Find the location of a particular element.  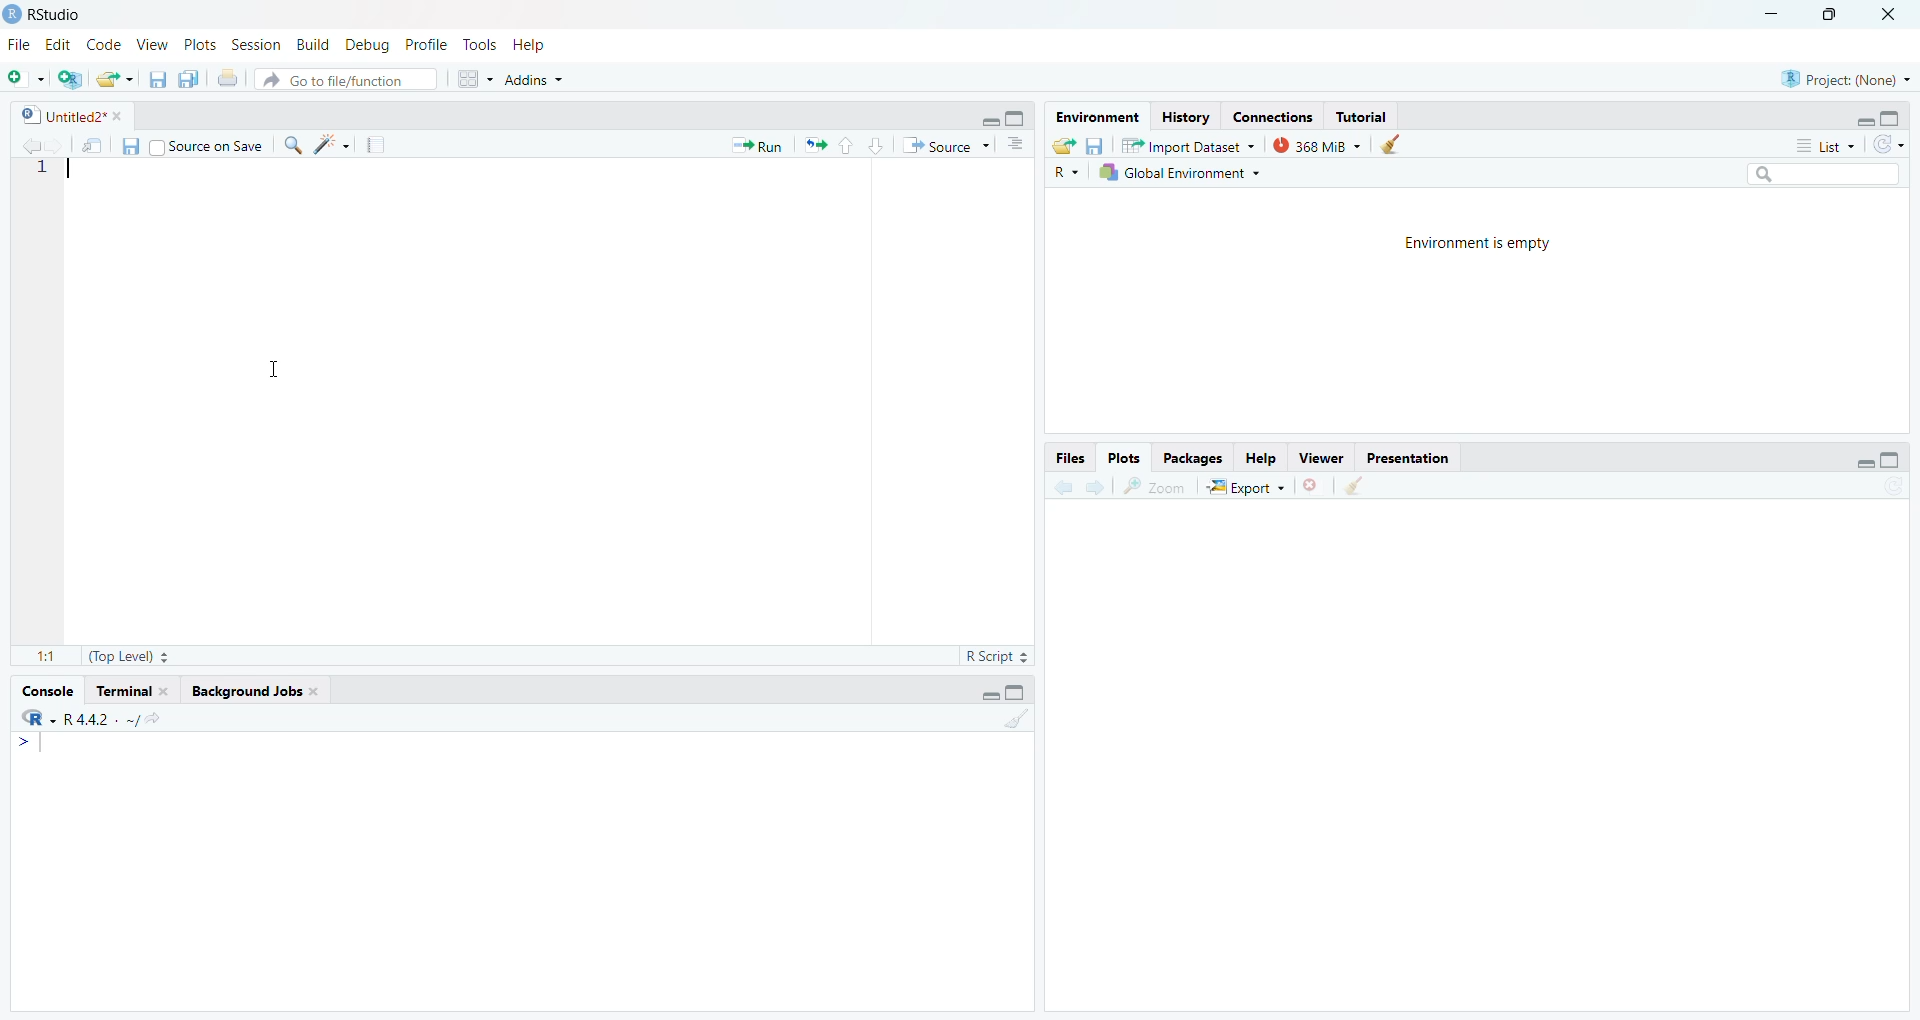

files is located at coordinates (1097, 146).